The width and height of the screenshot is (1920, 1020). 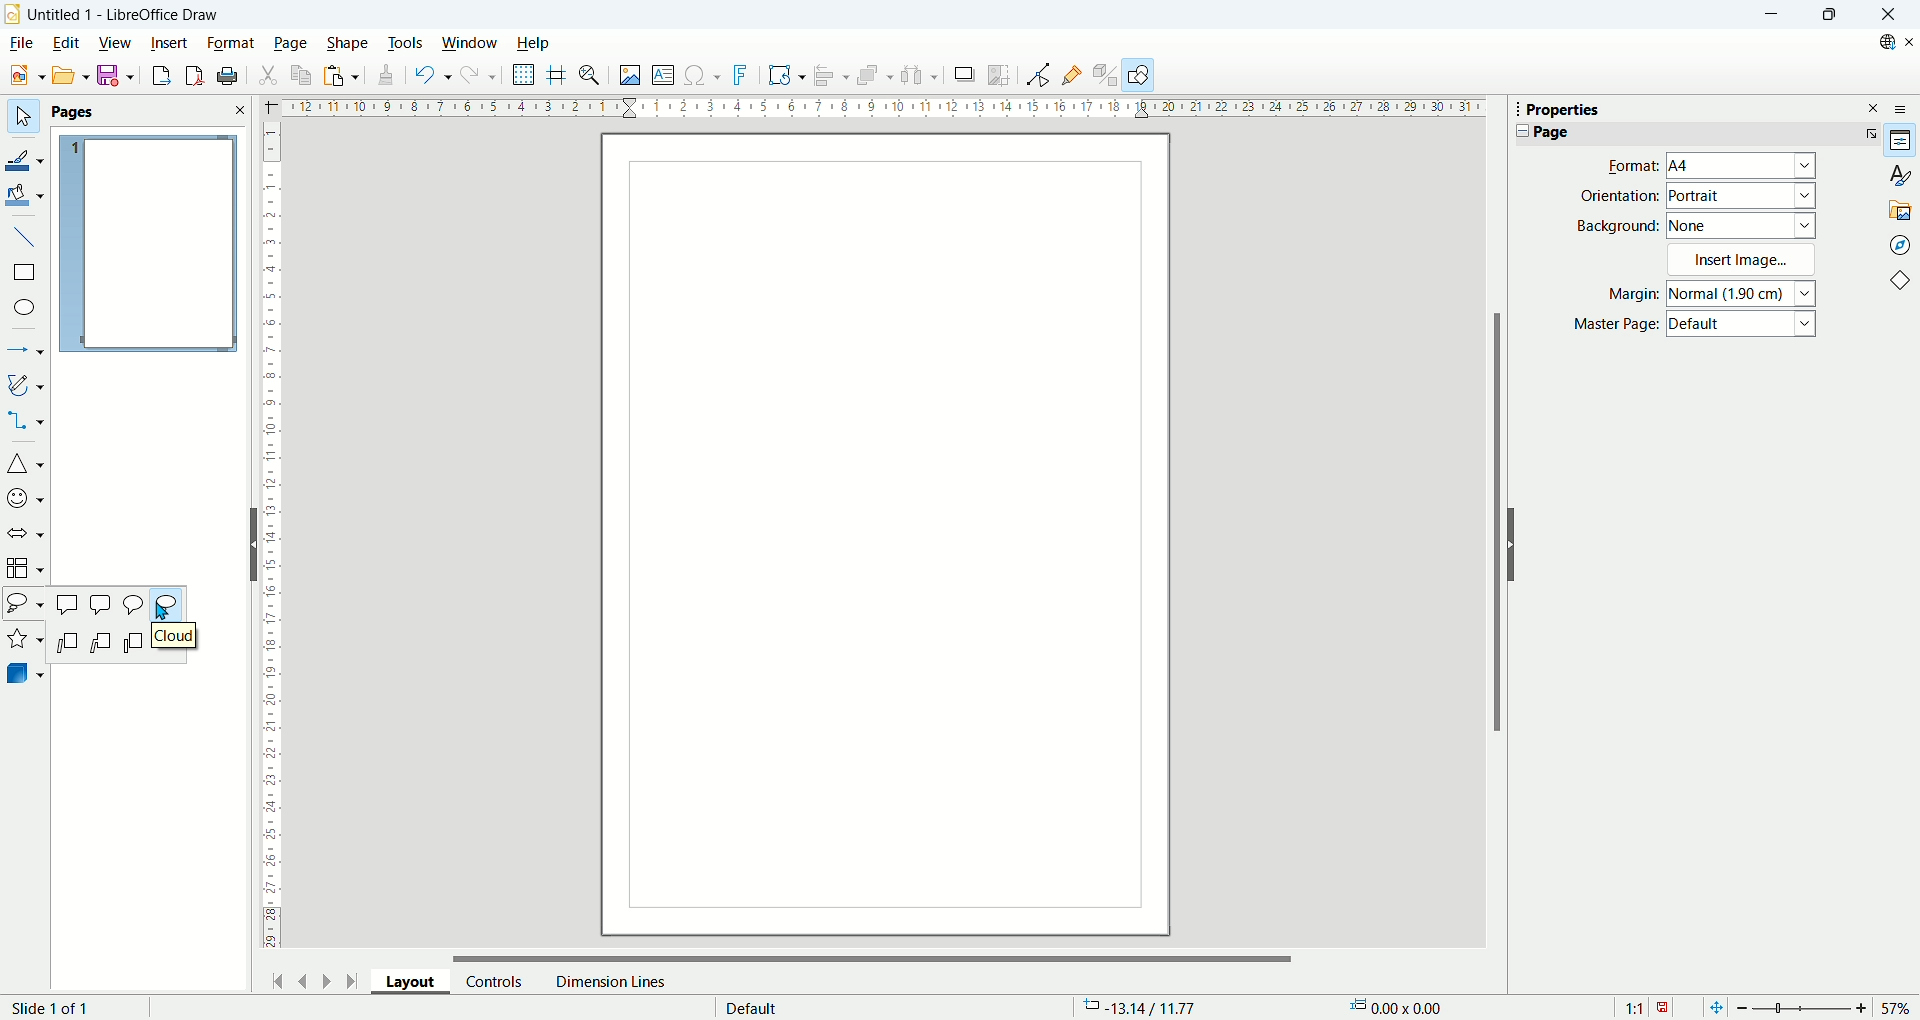 I want to click on None, so click(x=1742, y=224).